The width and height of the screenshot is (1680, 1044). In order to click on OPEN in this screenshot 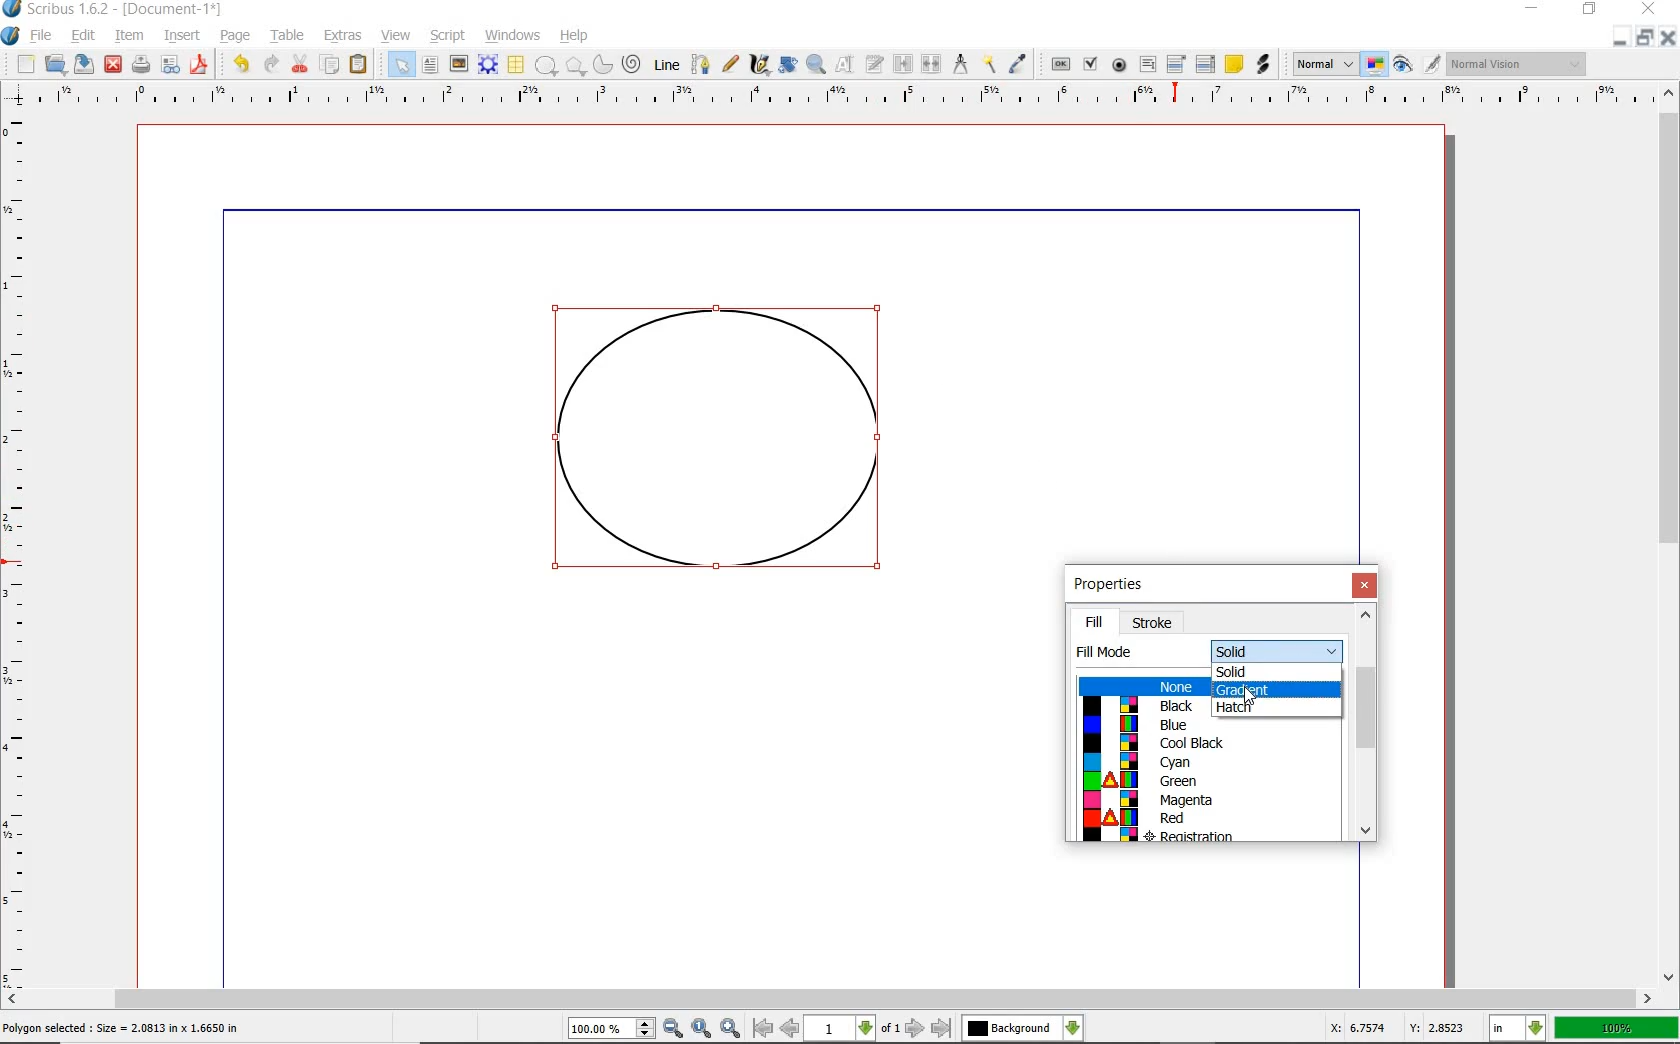, I will do `click(55, 63)`.